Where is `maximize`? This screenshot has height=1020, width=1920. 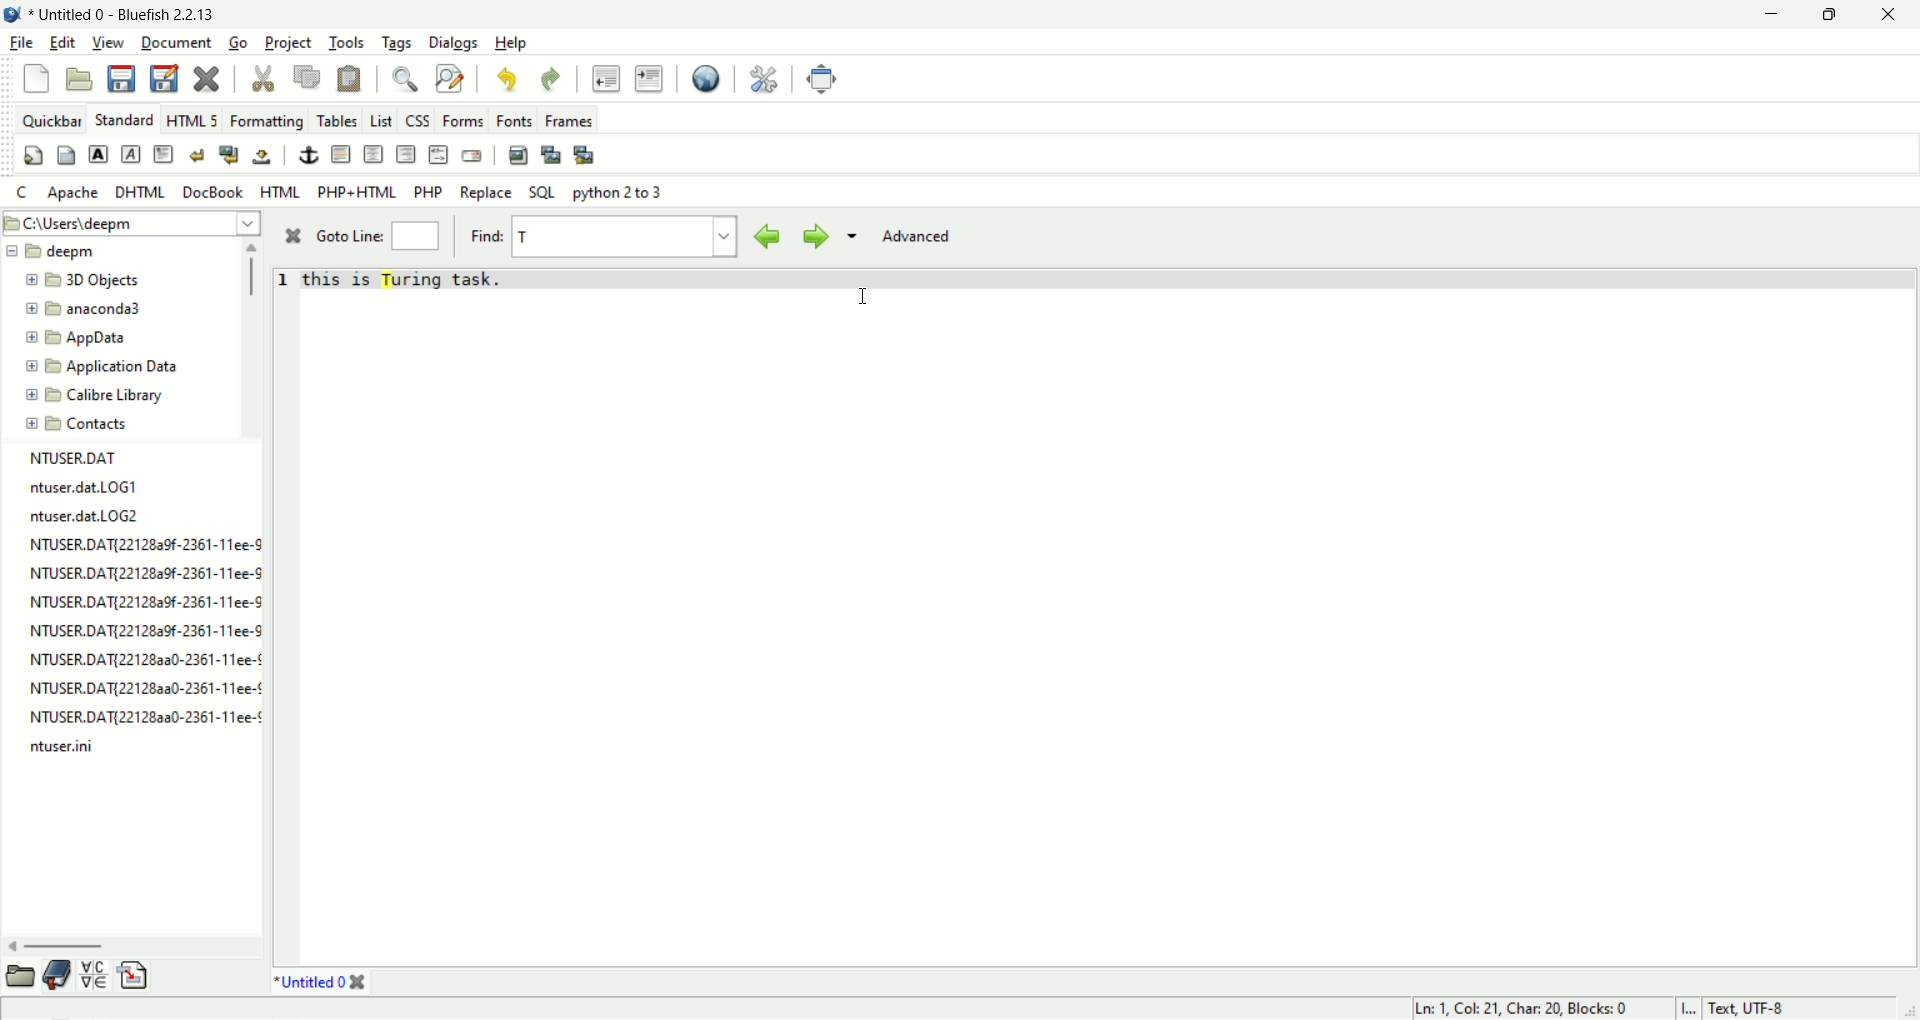 maximize is located at coordinates (1834, 17).